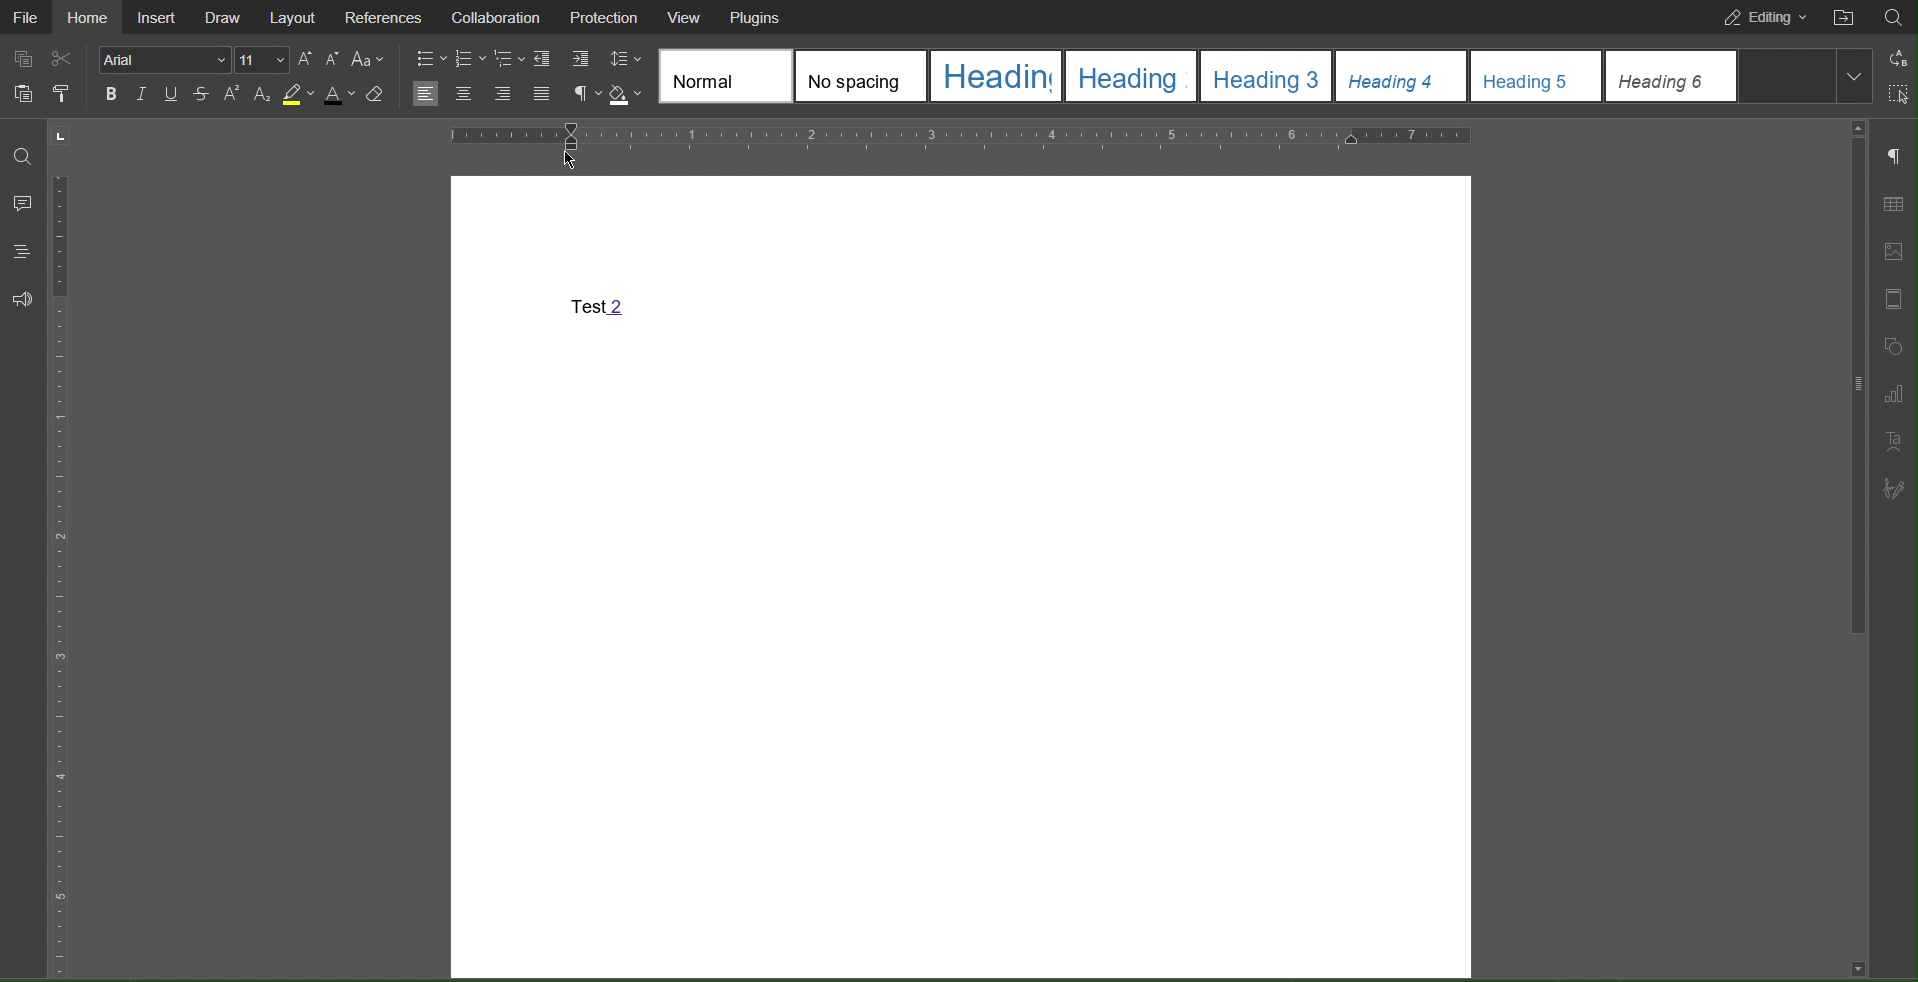 The width and height of the screenshot is (1918, 982). Describe the element at coordinates (22, 96) in the screenshot. I see `Copy` at that location.